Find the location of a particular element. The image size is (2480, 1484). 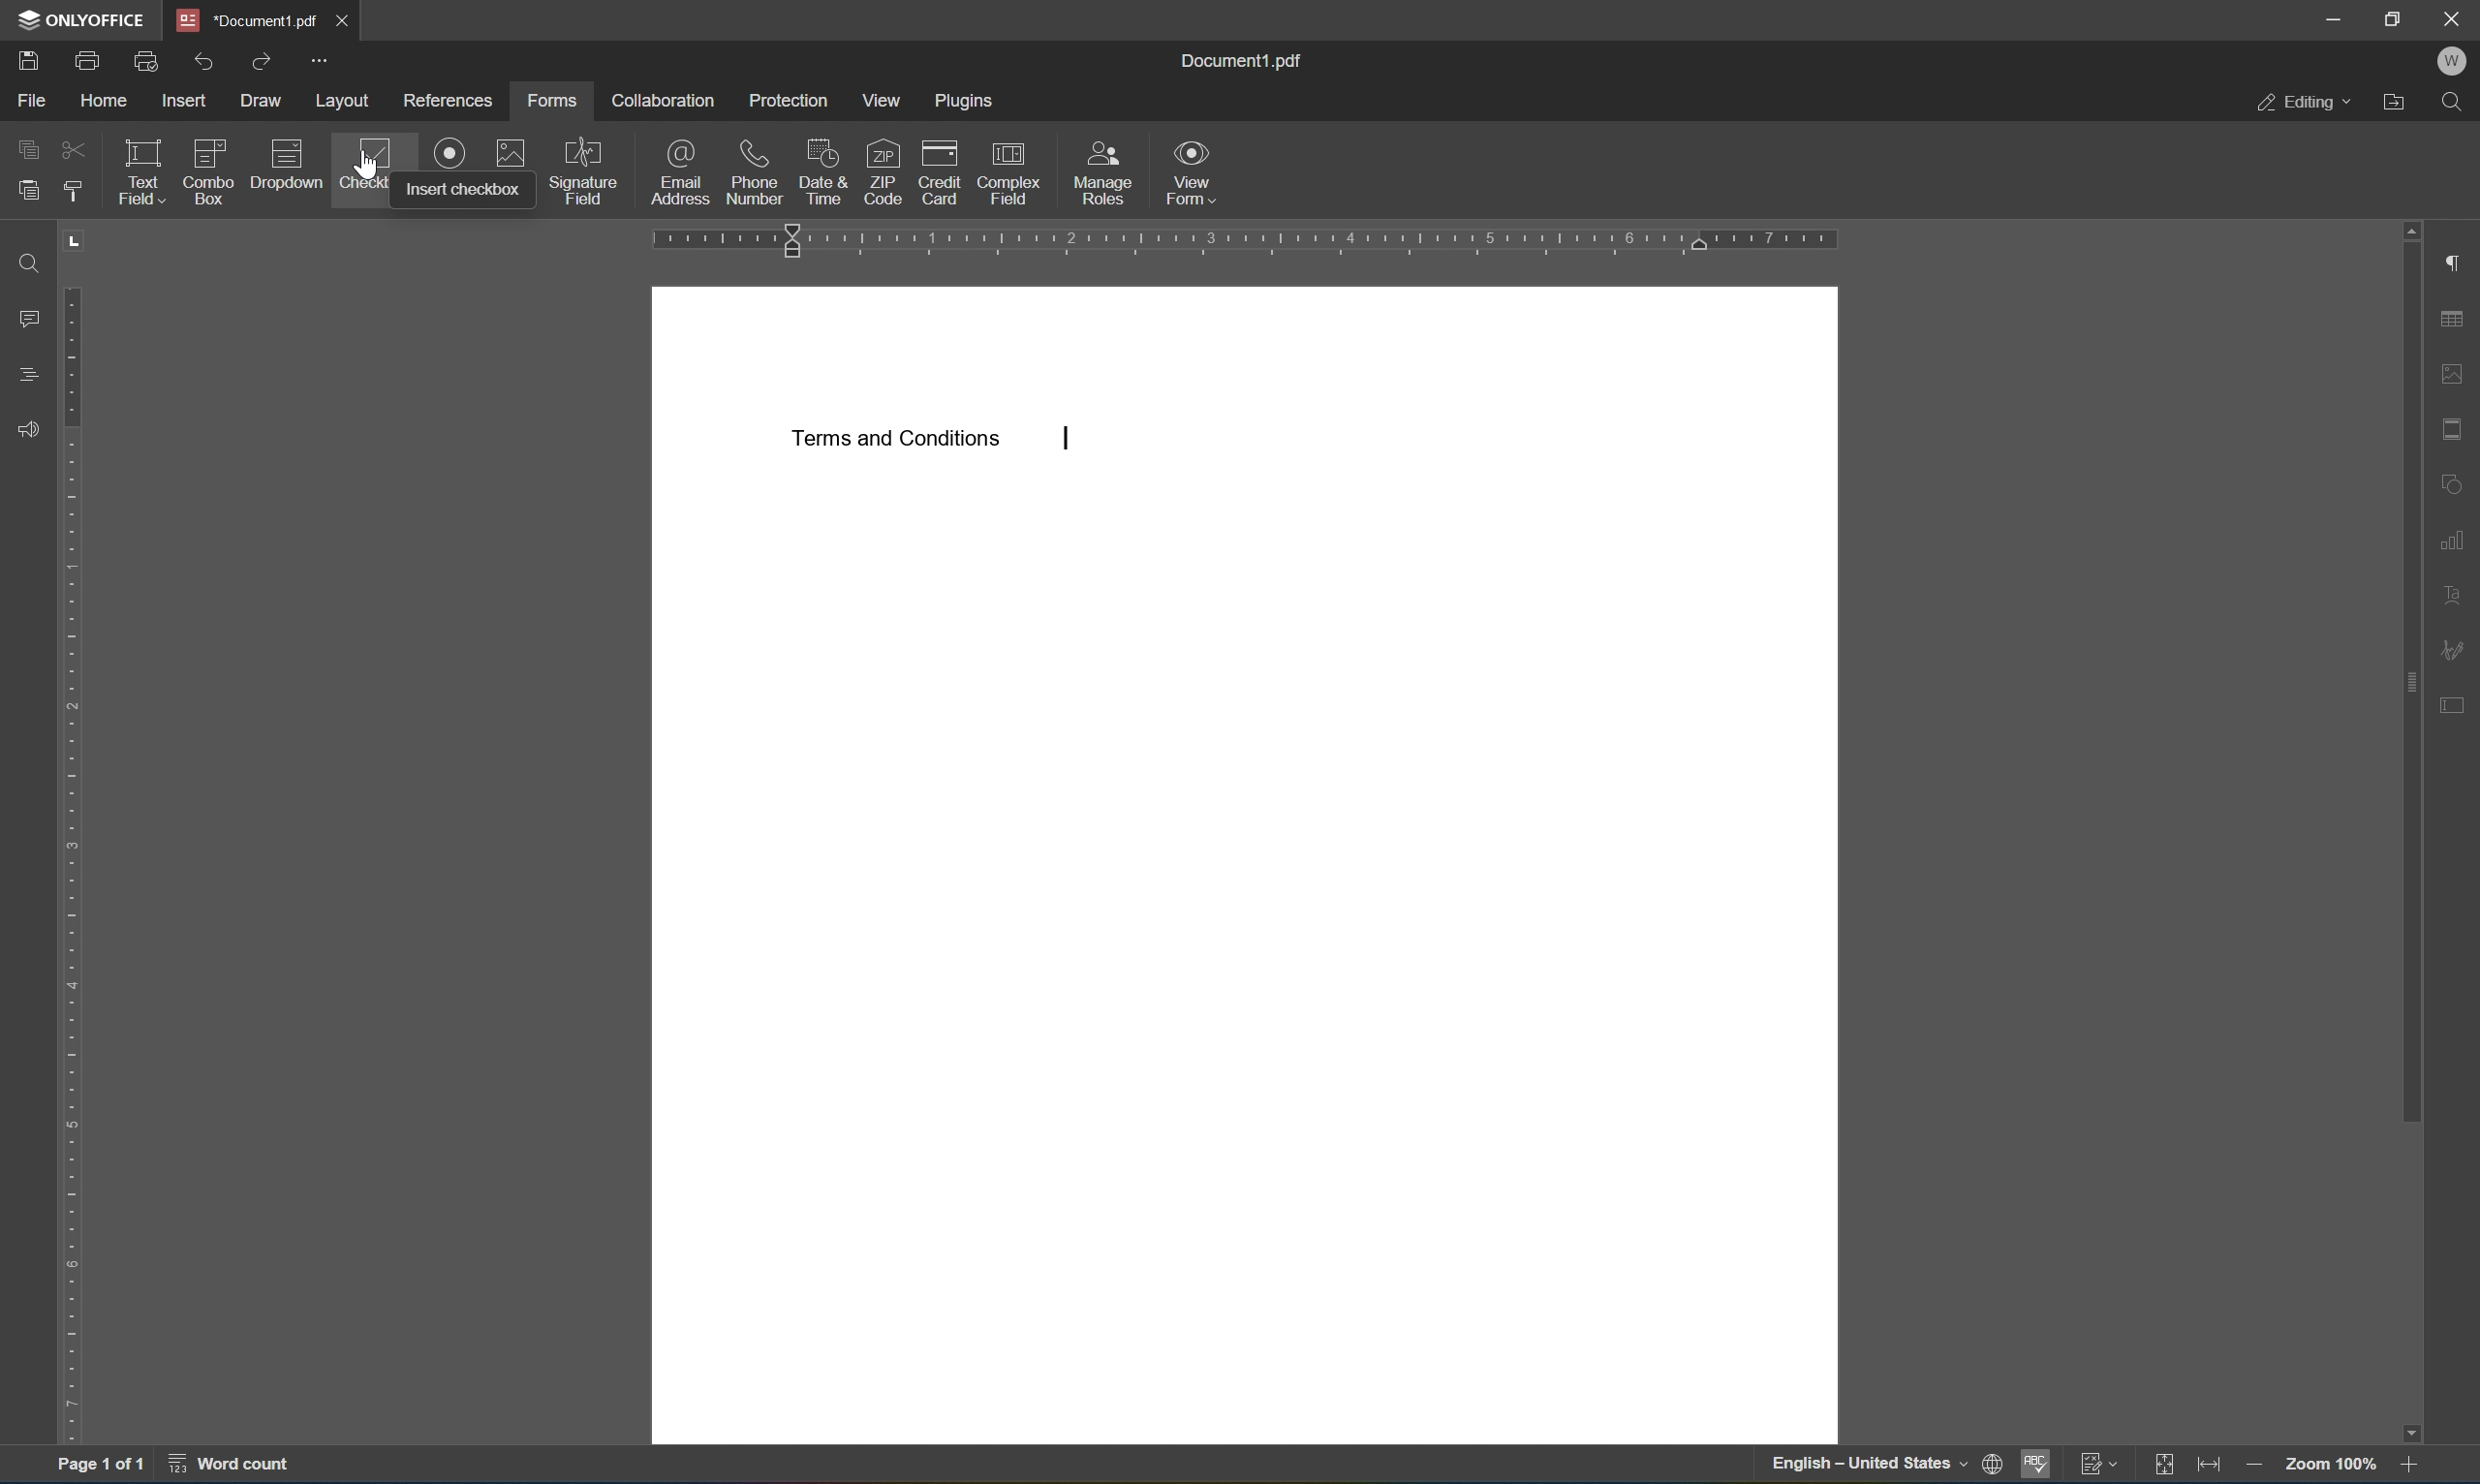

print is located at coordinates (90, 61).